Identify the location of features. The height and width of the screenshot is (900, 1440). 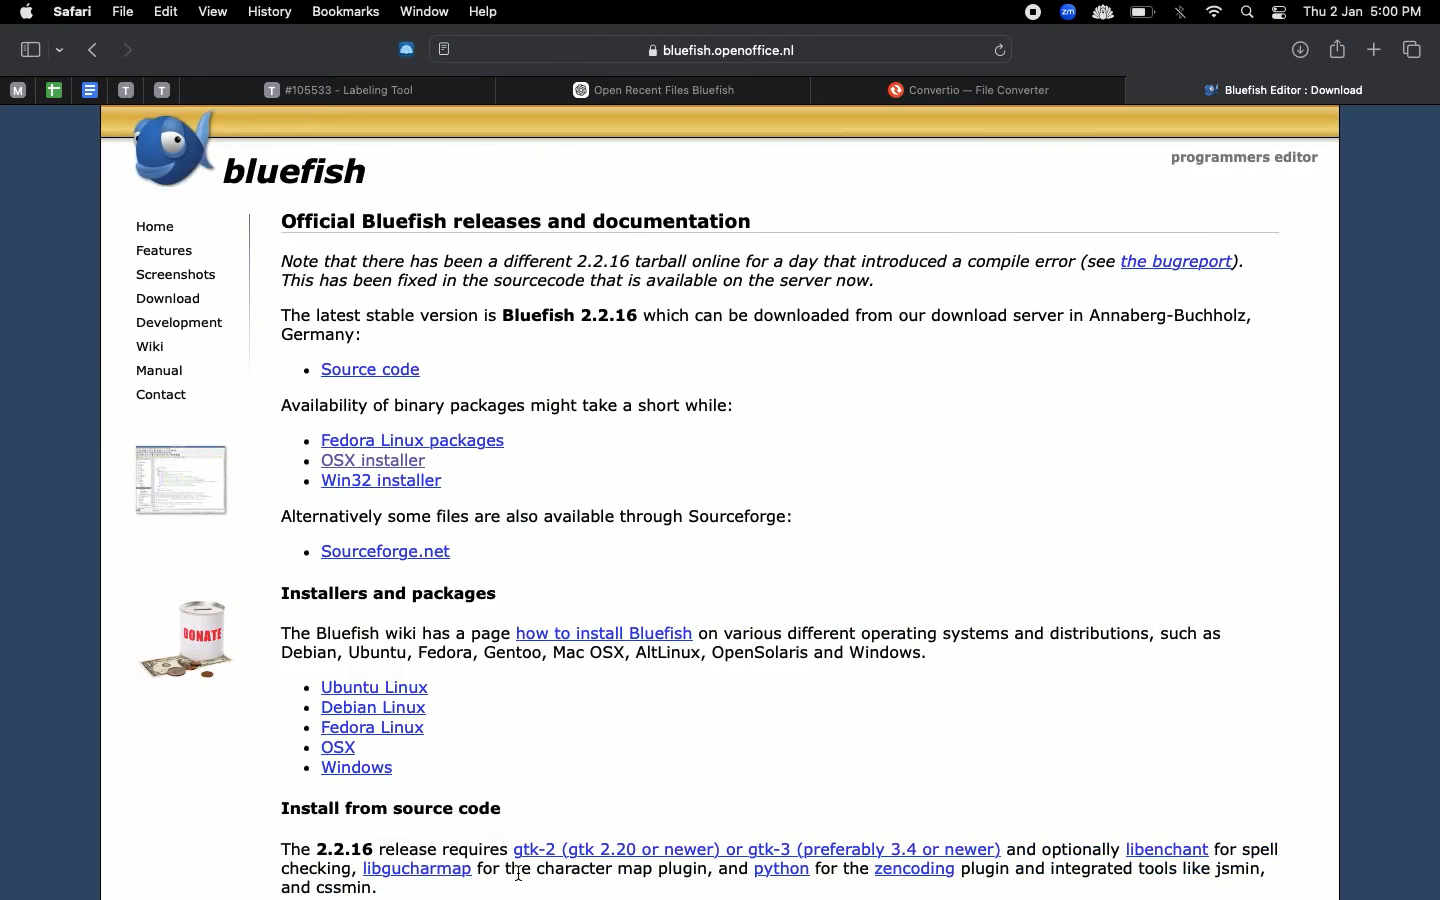
(166, 250).